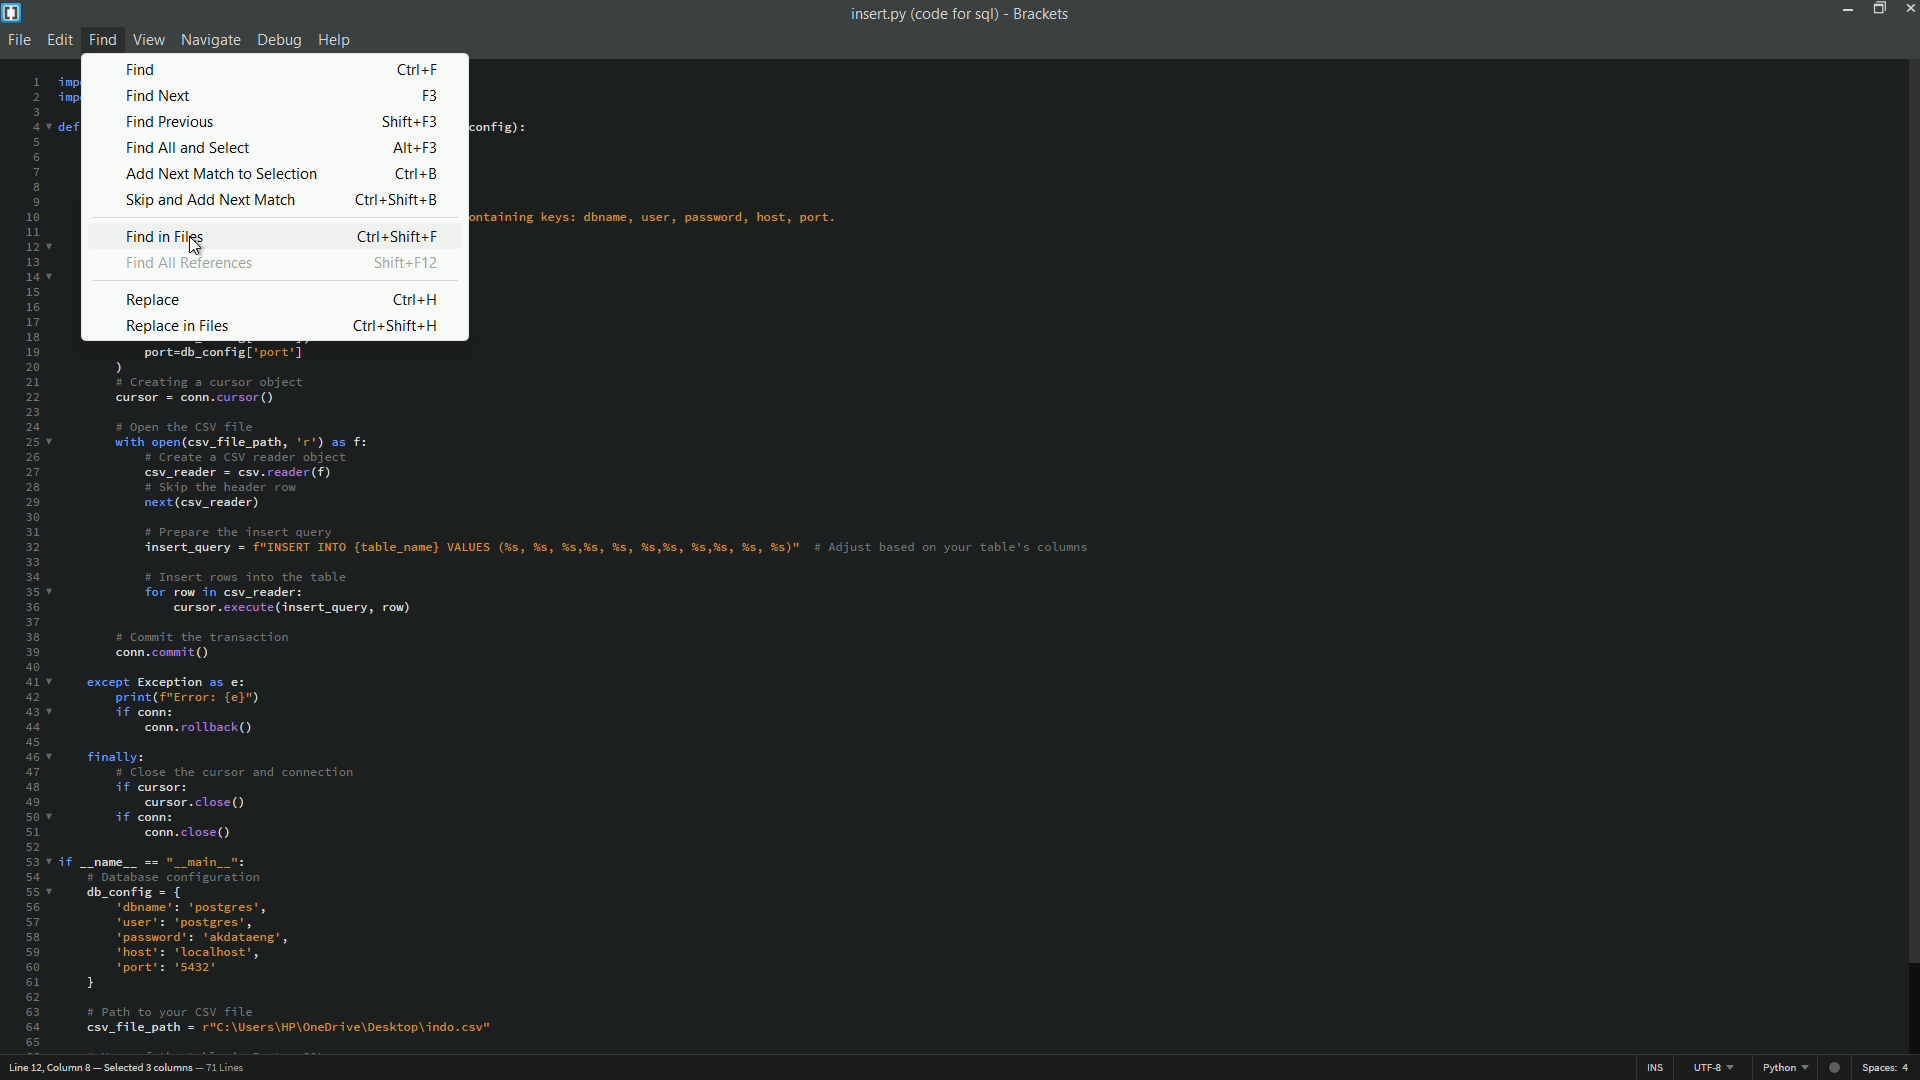  I want to click on help menu, so click(337, 41).